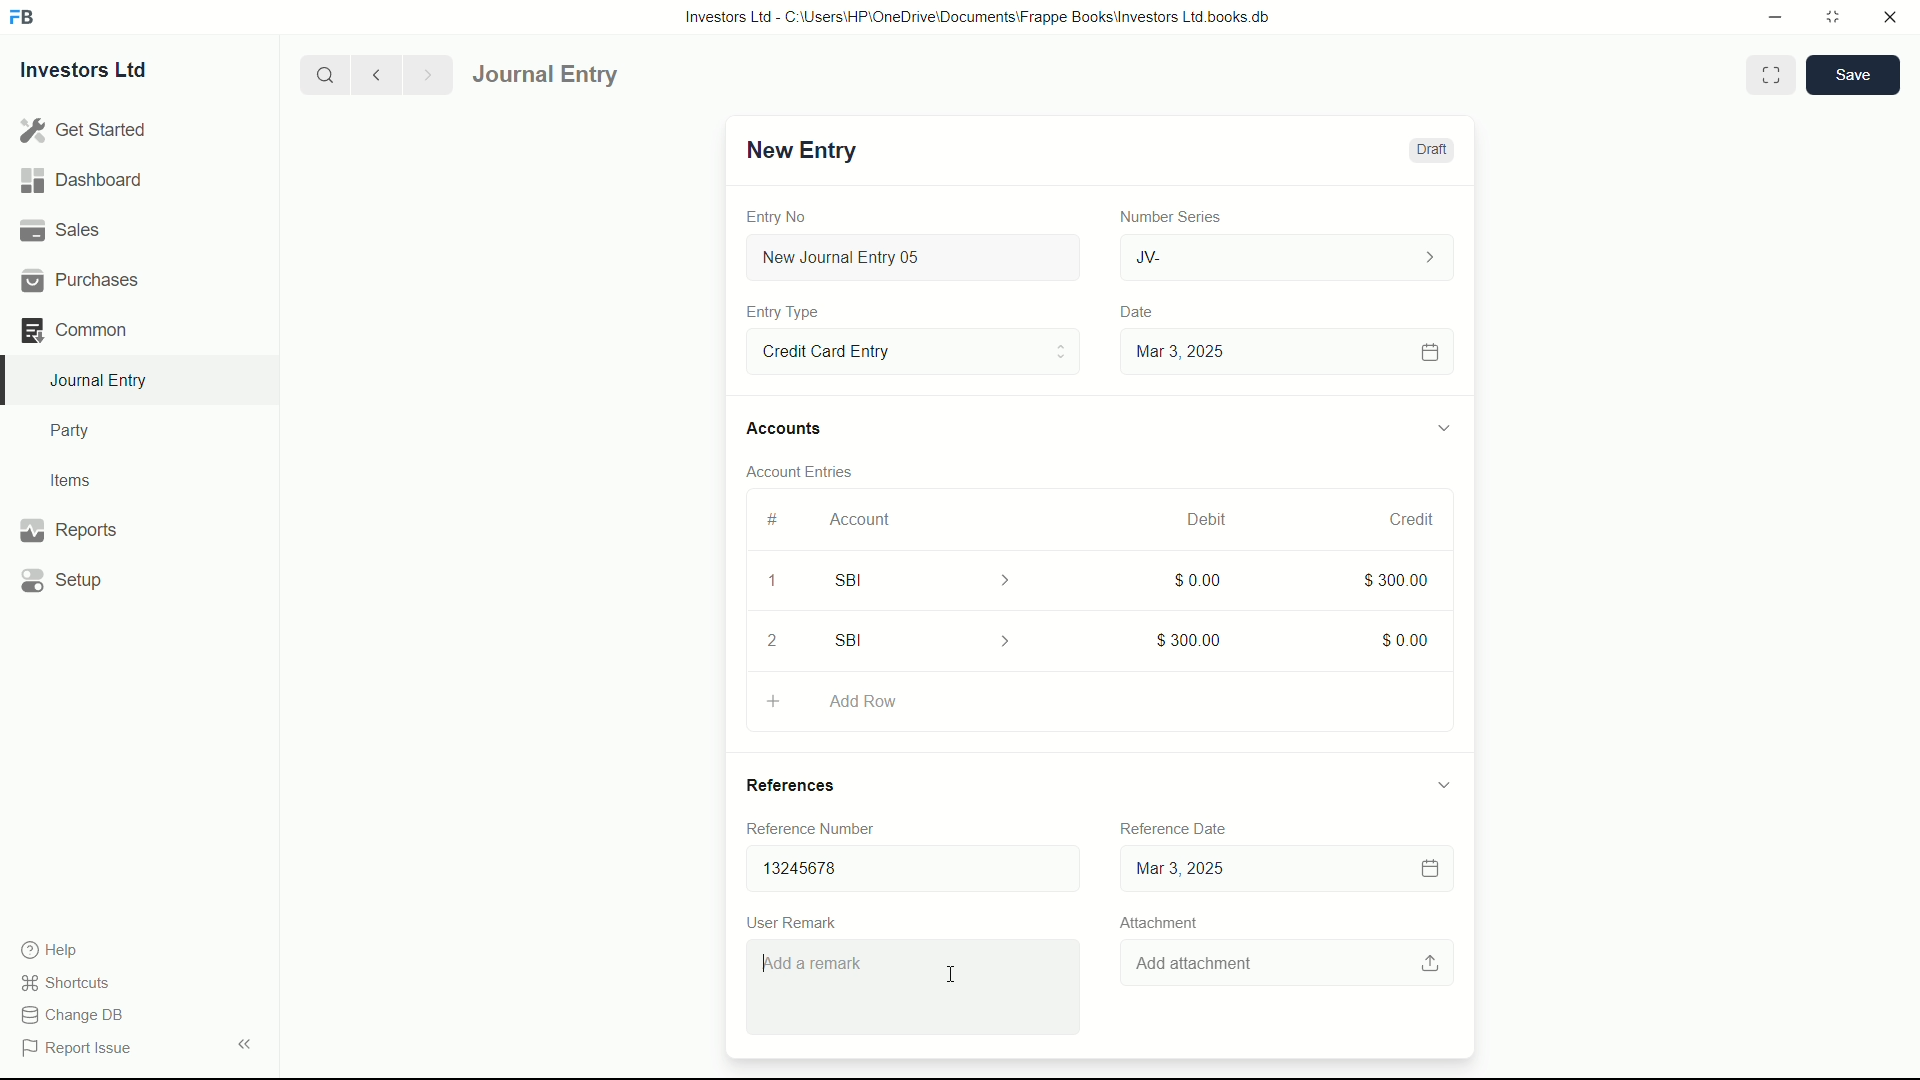 The image size is (1920, 1080). Describe the element at coordinates (603, 75) in the screenshot. I see `Journal entry` at that location.